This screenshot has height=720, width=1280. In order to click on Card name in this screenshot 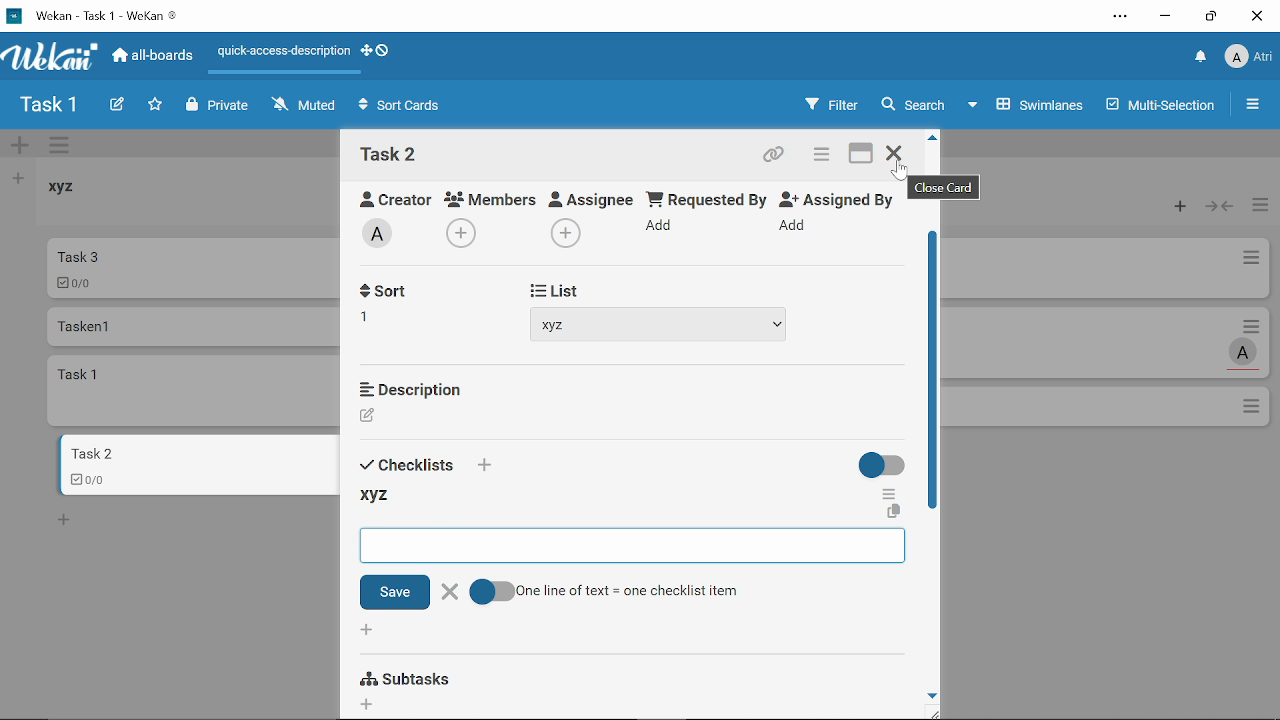, I will do `click(389, 154)`.